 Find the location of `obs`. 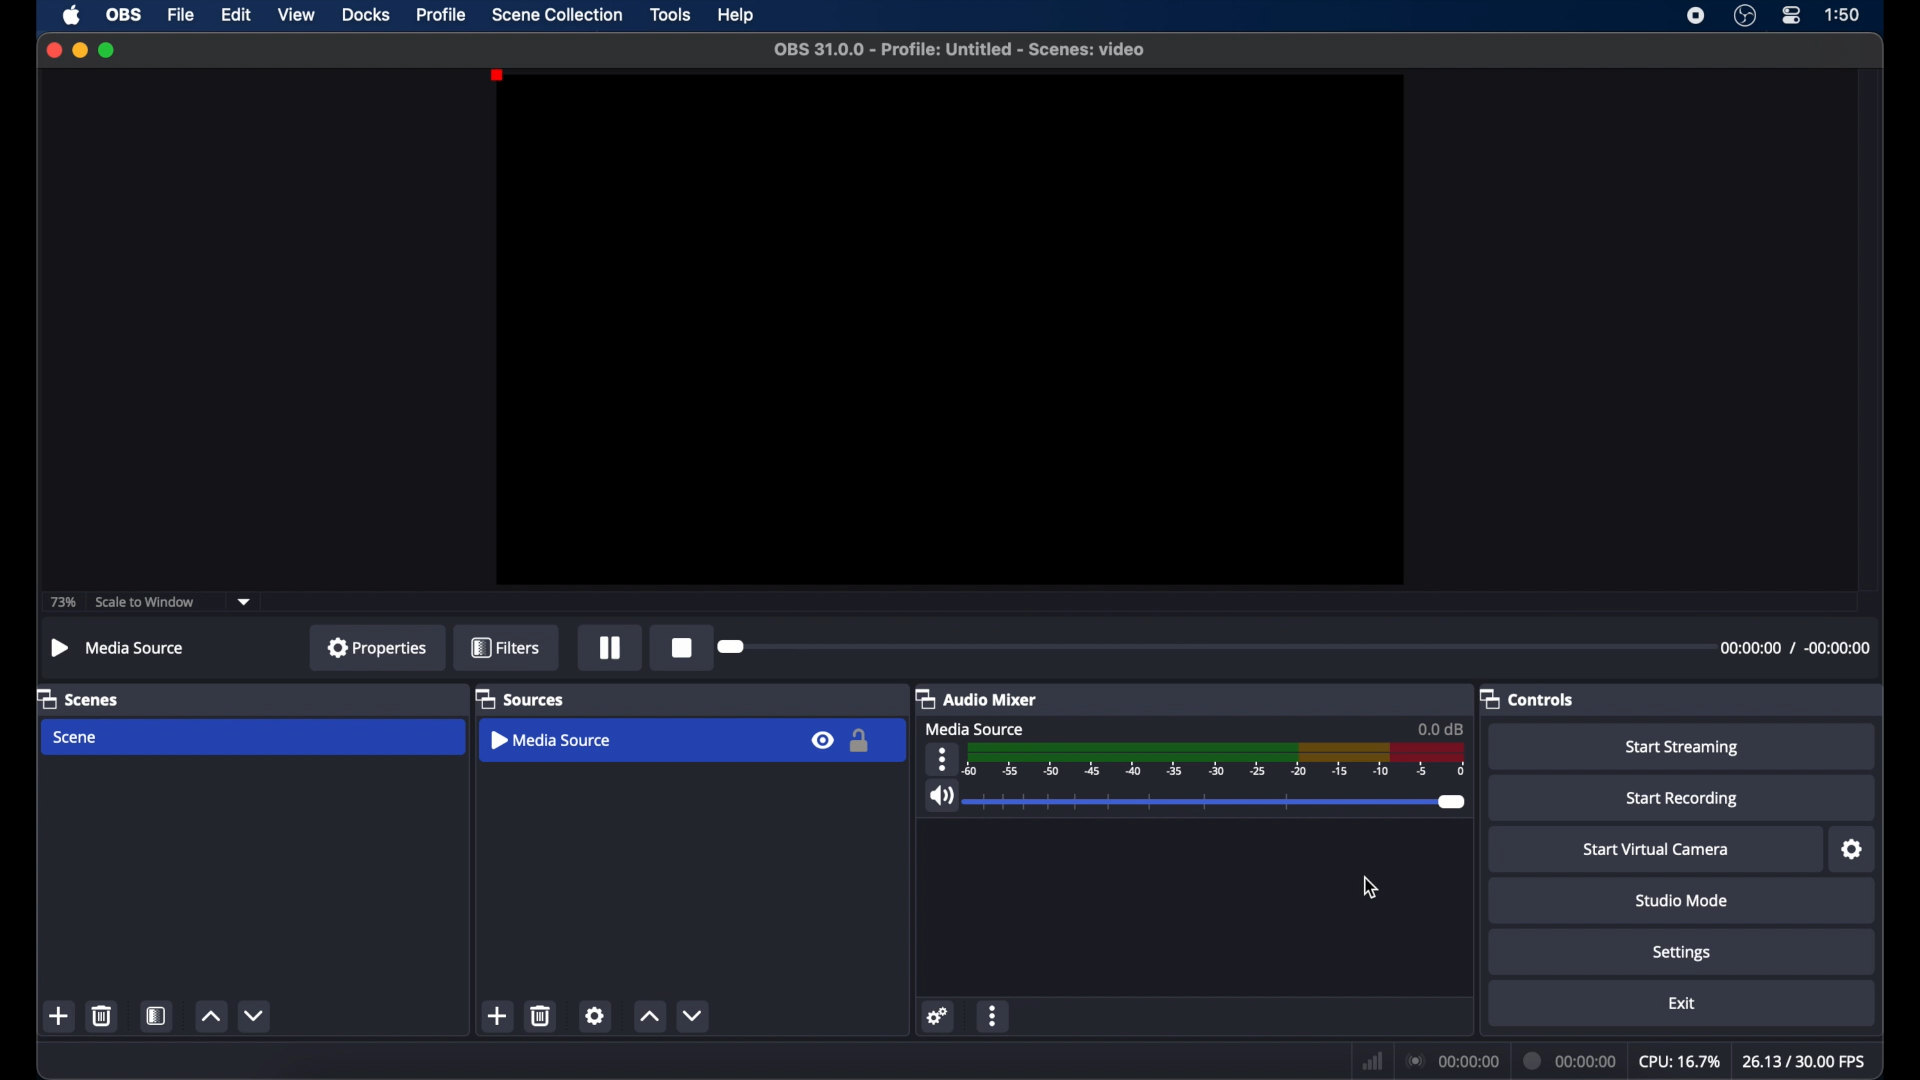

obs is located at coordinates (122, 14).